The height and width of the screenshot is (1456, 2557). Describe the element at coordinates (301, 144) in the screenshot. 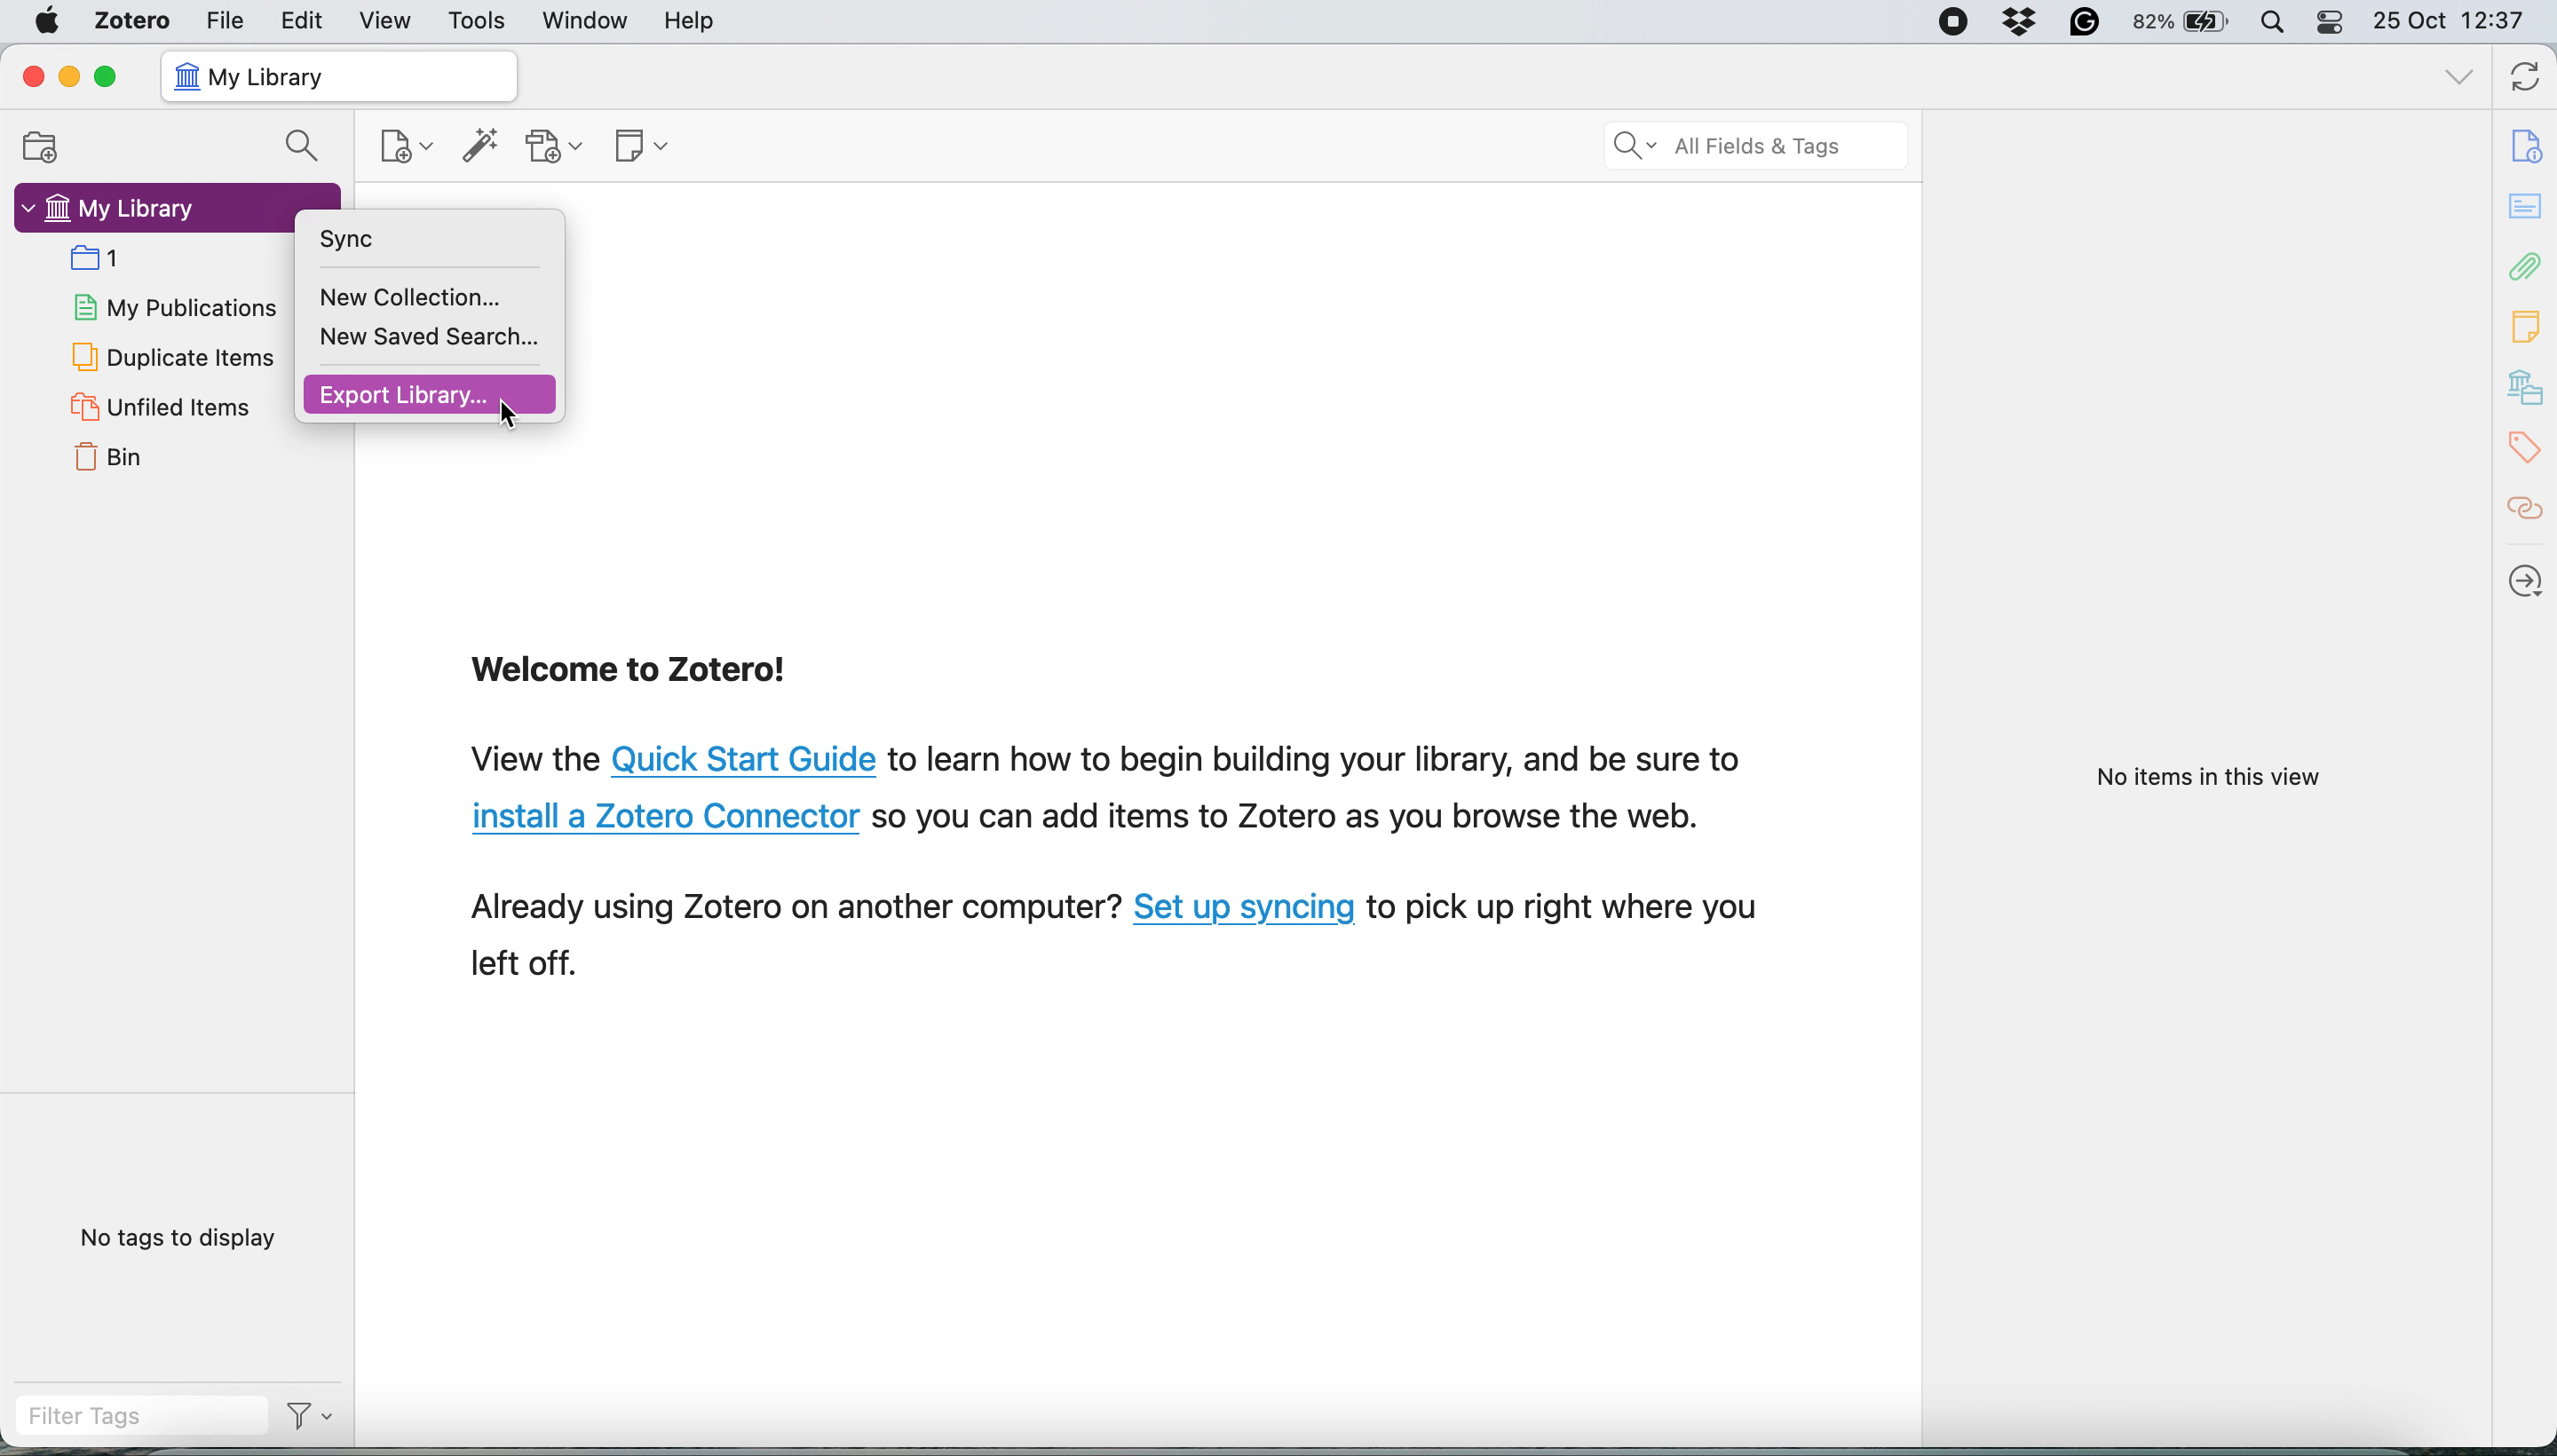

I see `search` at that location.